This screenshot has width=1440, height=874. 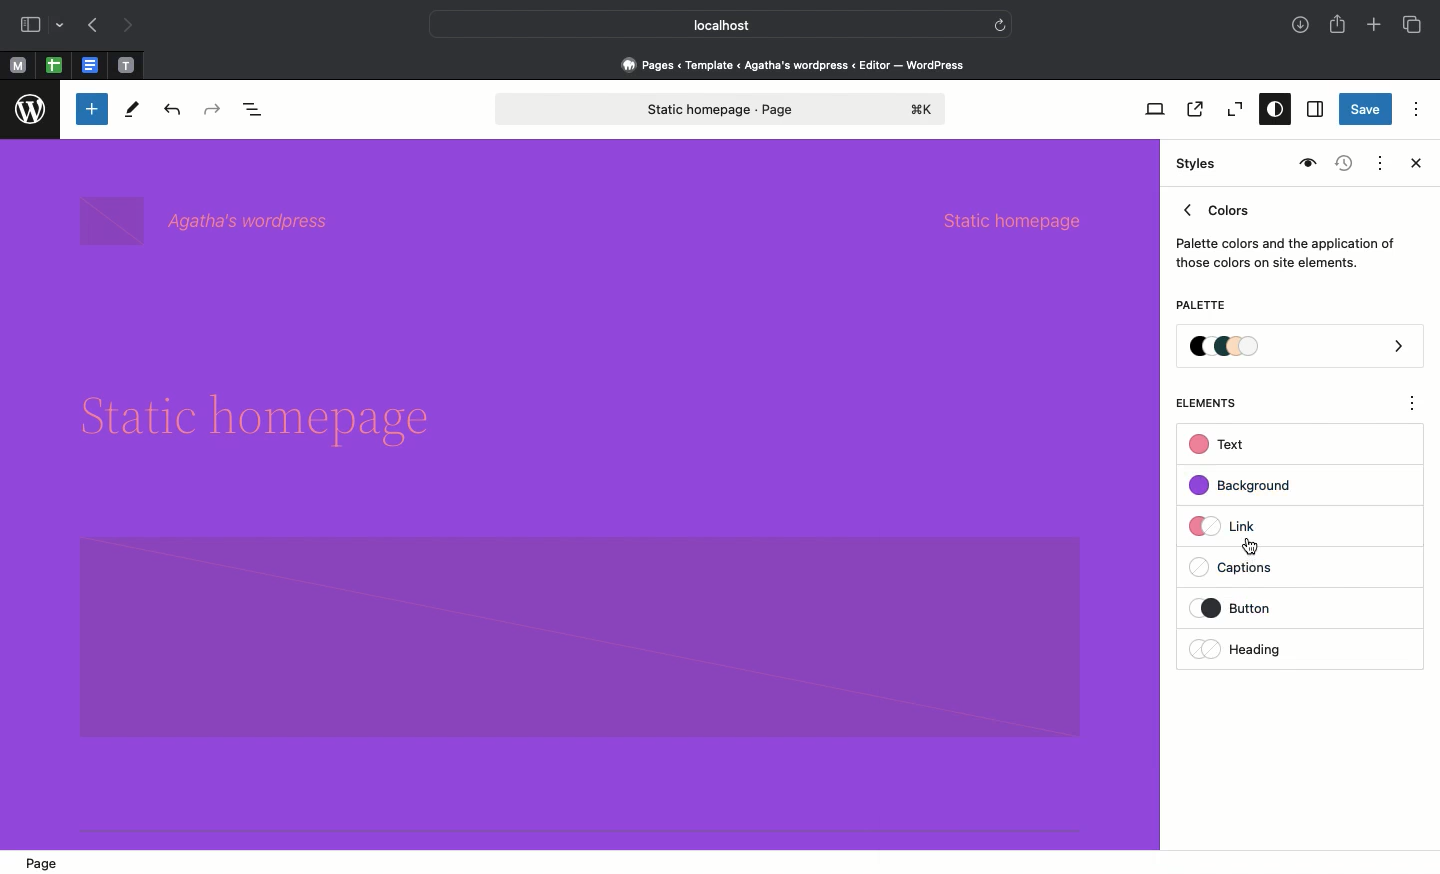 What do you see at coordinates (91, 27) in the screenshot?
I see `Previous page` at bounding box center [91, 27].